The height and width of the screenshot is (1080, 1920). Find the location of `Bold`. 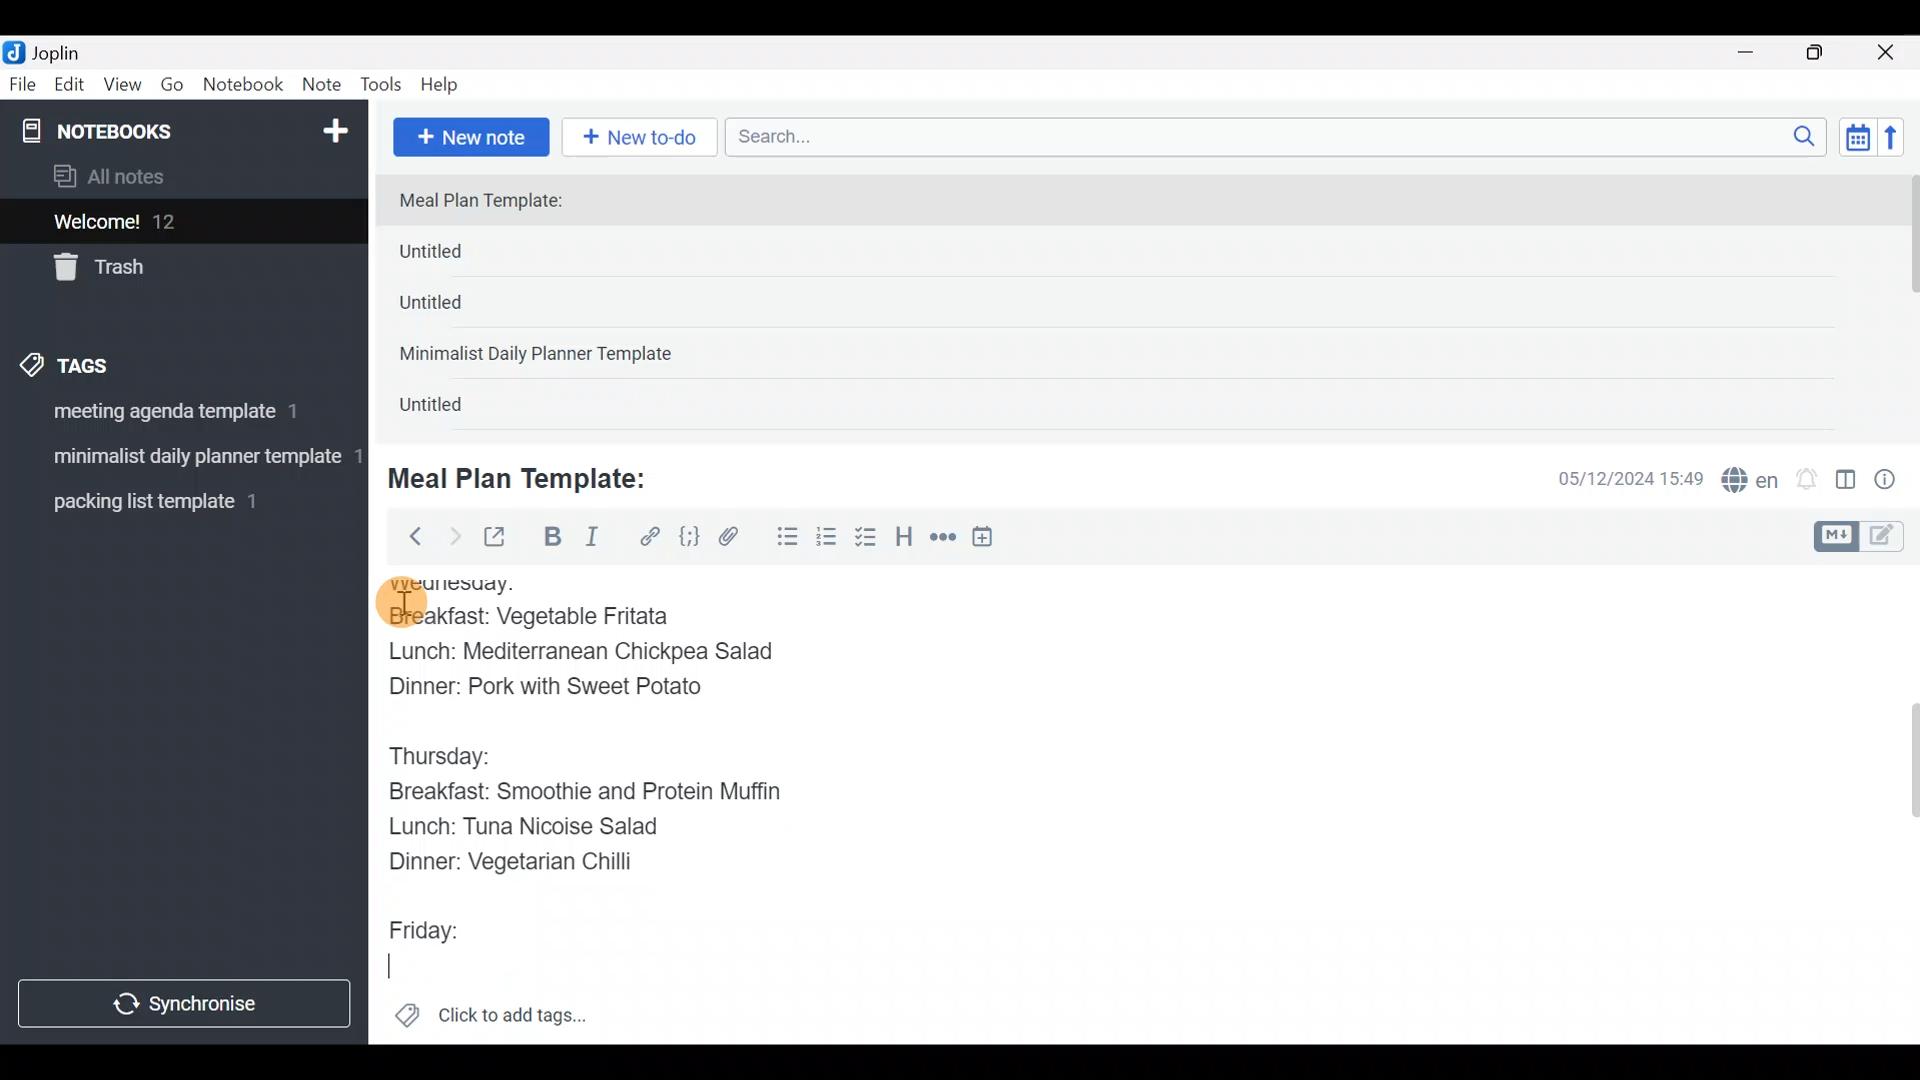

Bold is located at coordinates (551, 539).